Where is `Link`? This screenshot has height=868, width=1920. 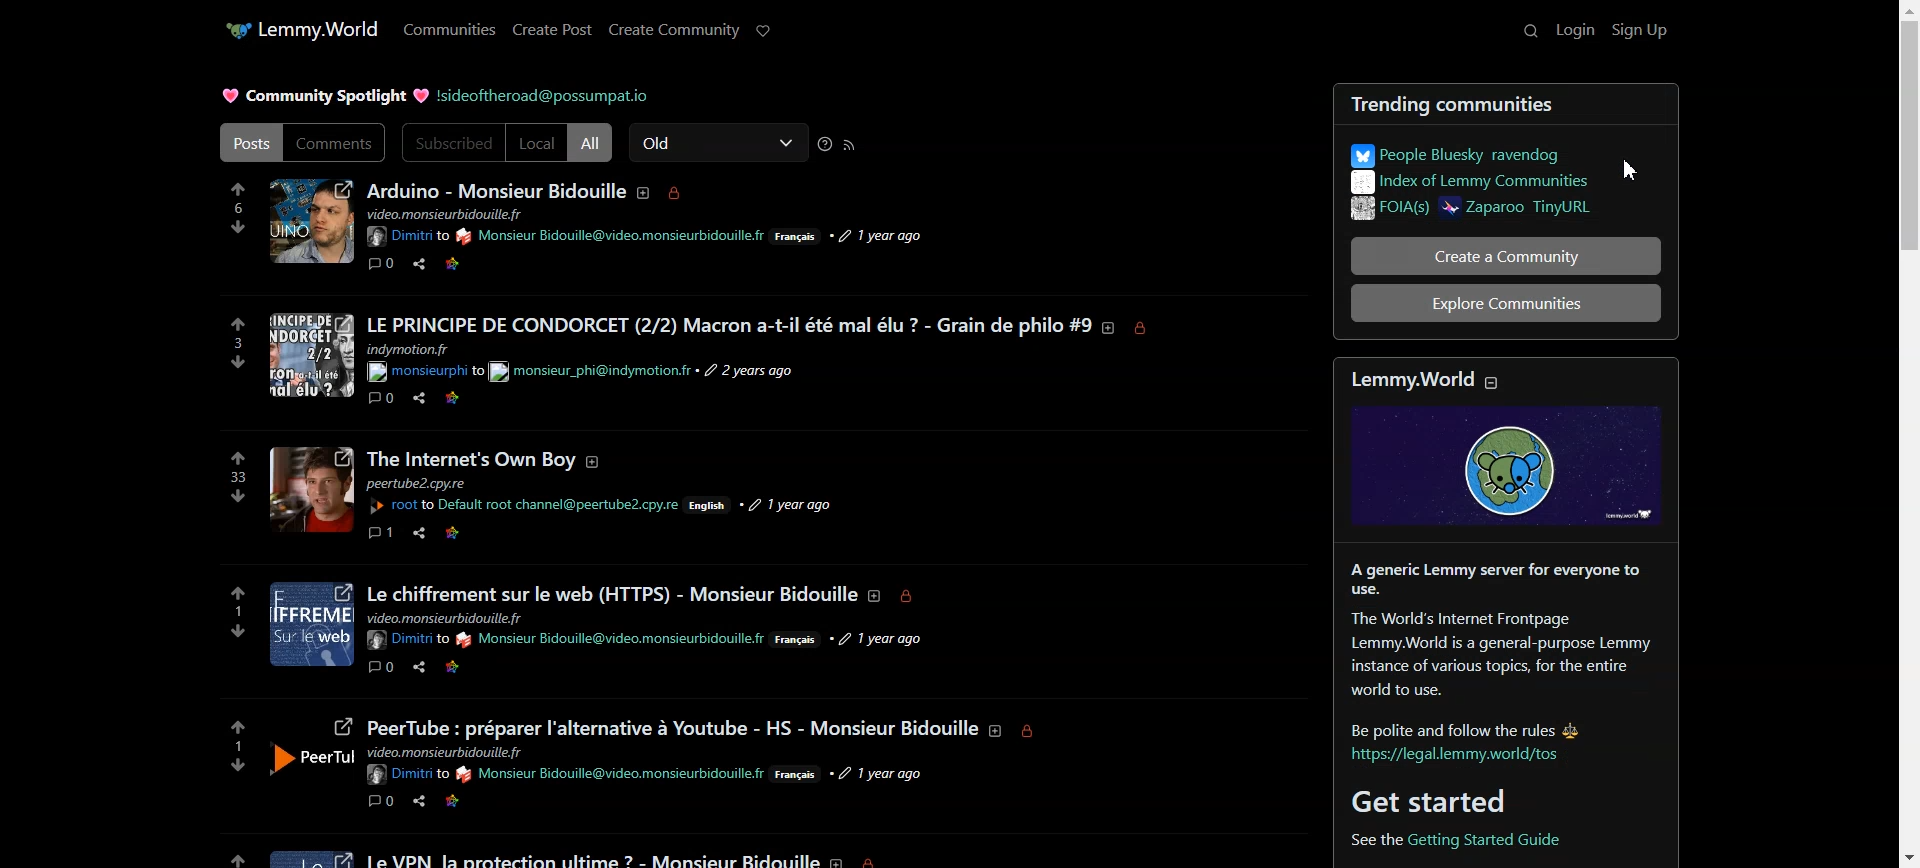 Link is located at coordinates (451, 264).